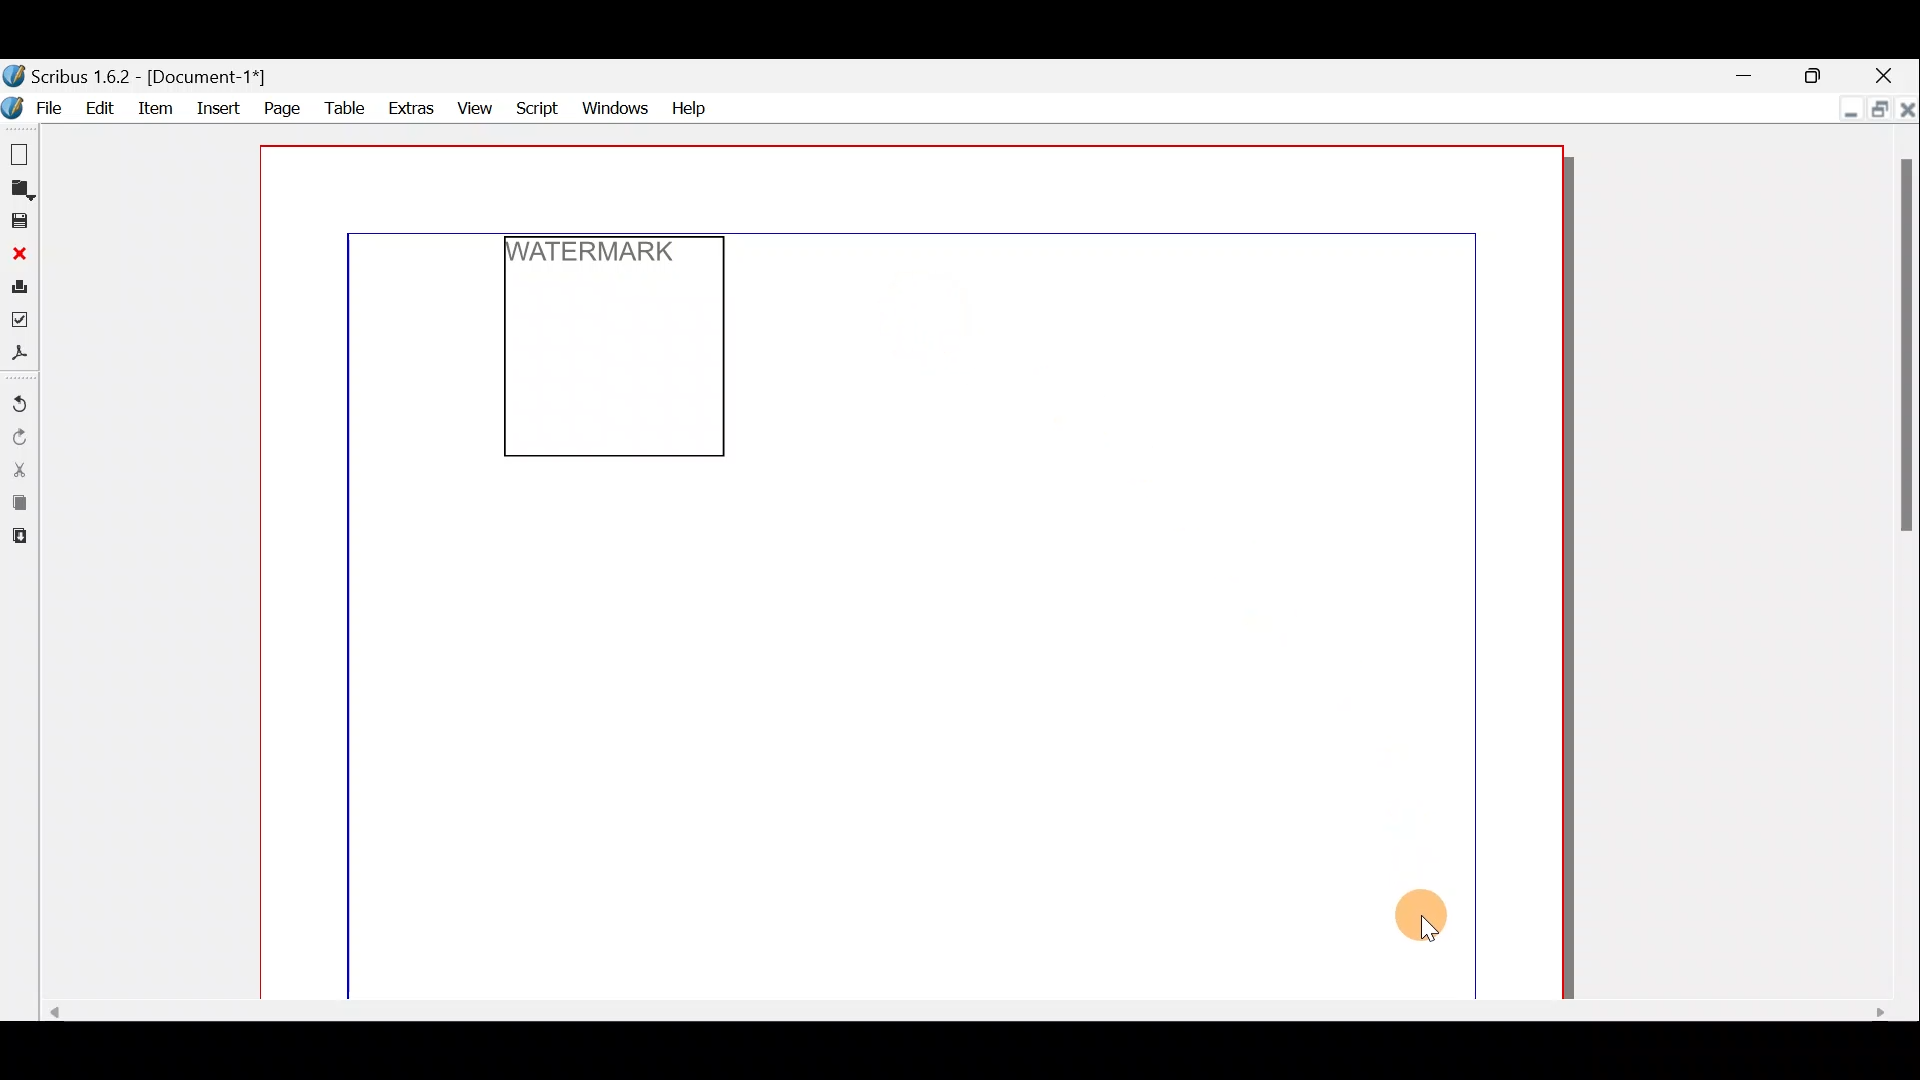 This screenshot has height=1080, width=1920. I want to click on Page, so click(279, 107).